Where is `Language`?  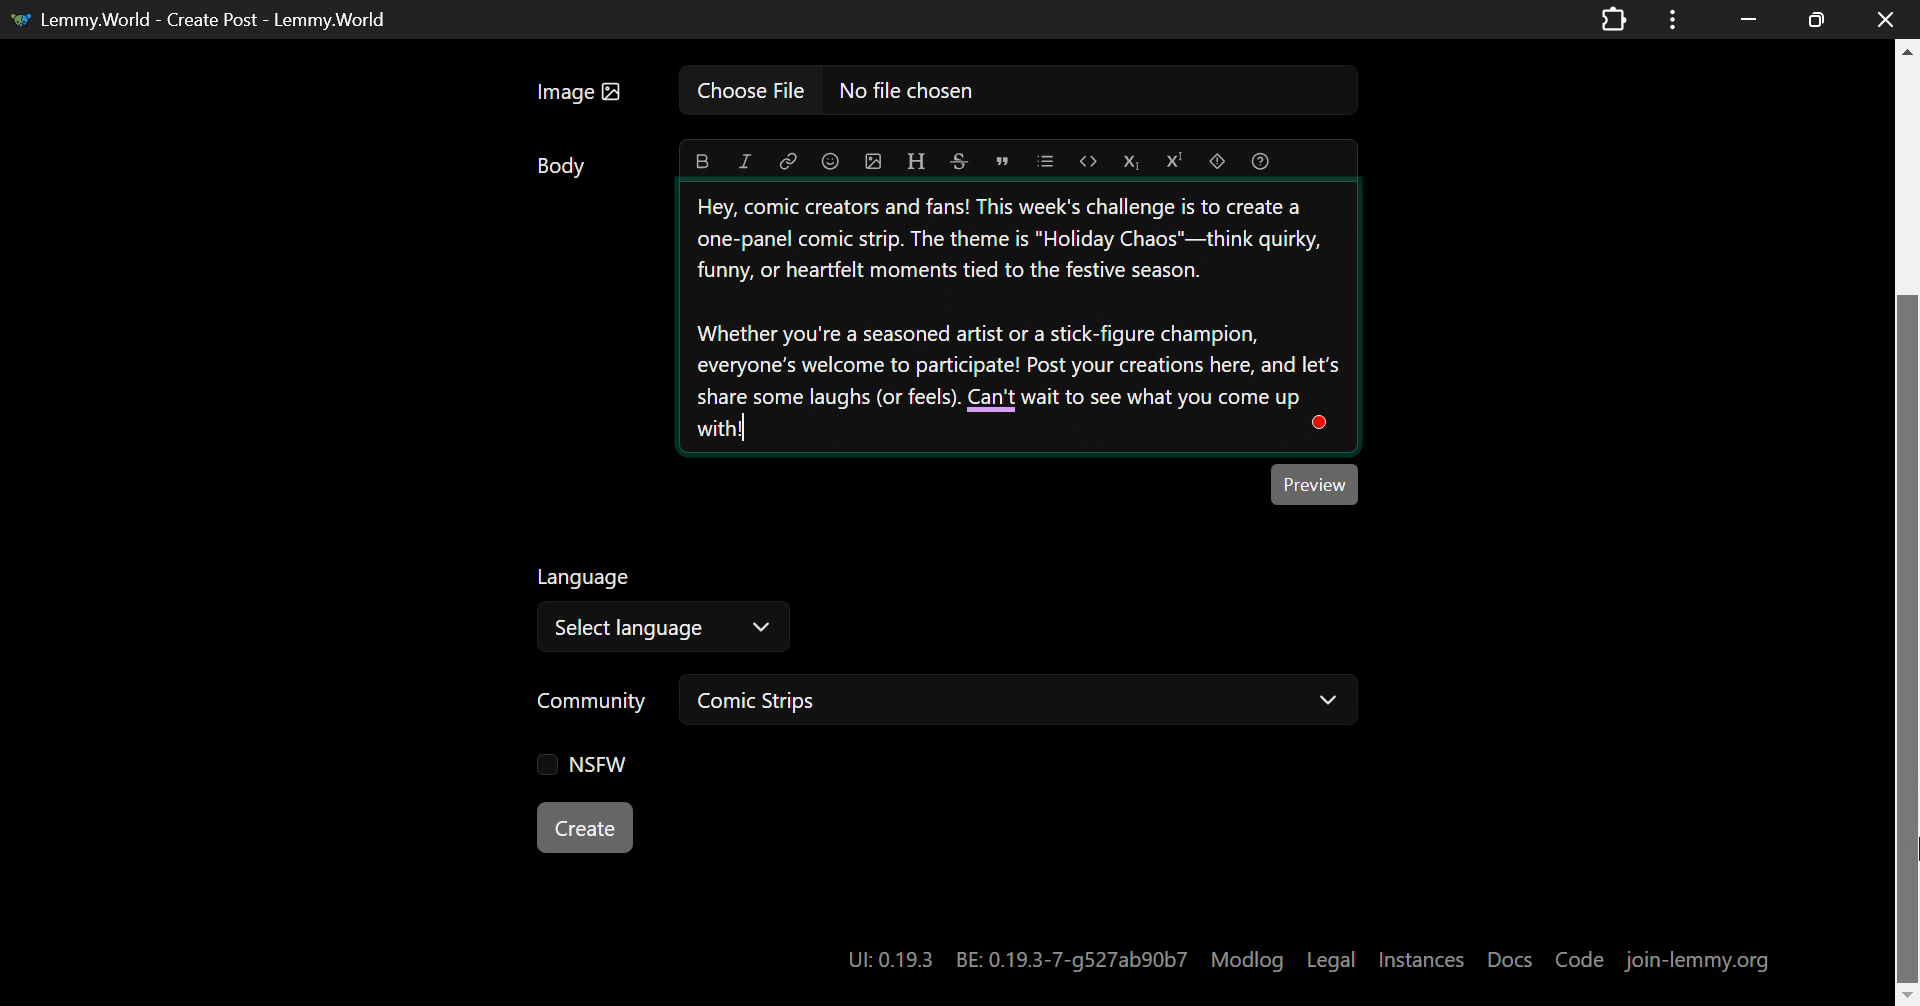 Language is located at coordinates (586, 575).